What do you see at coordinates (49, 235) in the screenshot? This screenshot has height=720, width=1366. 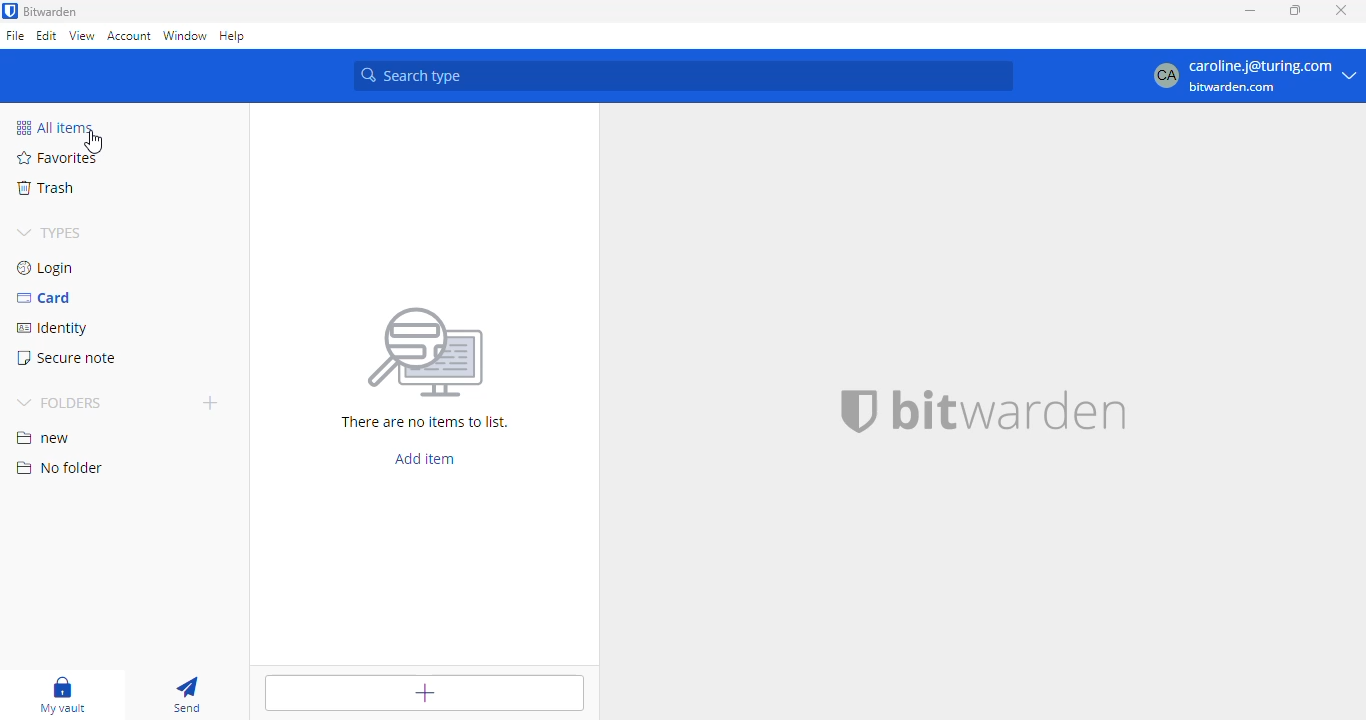 I see `types` at bounding box center [49, 235].